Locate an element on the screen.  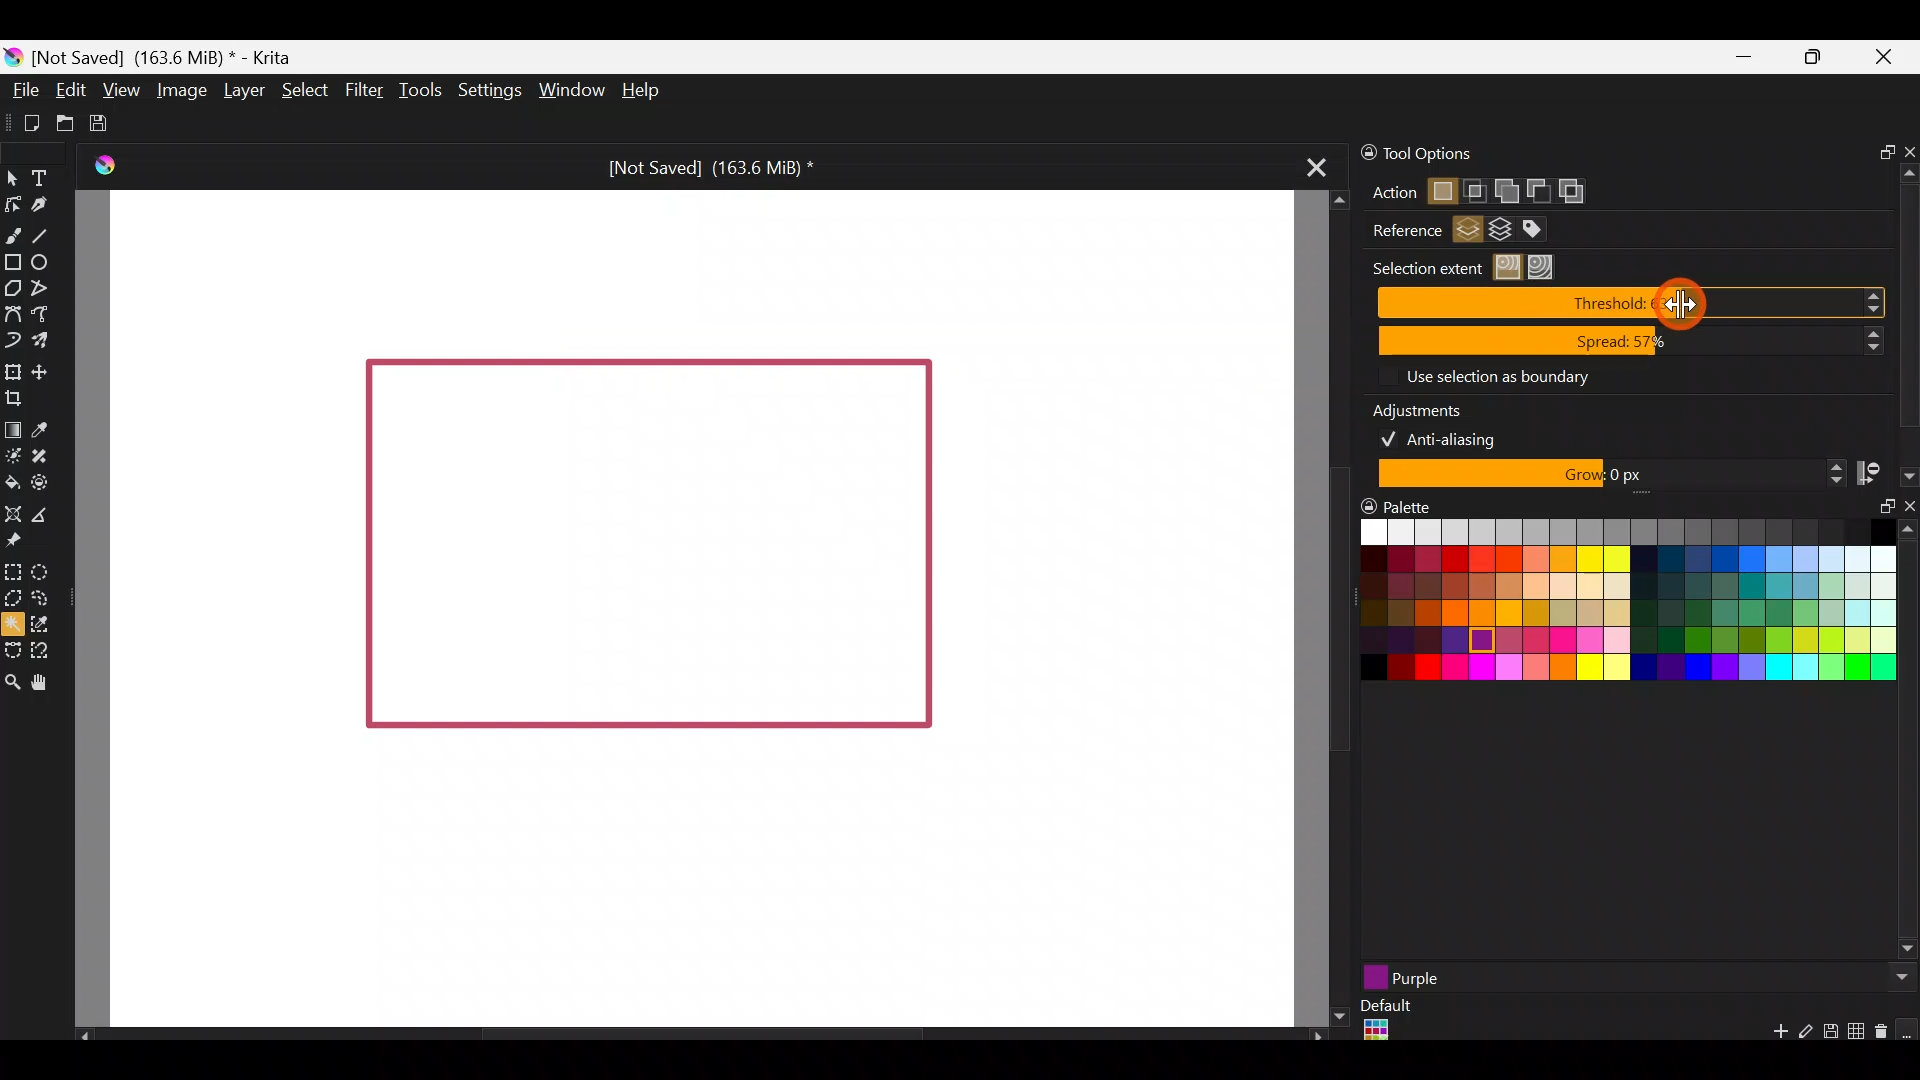
Freehand path tool is located at coordinates (45, 312).